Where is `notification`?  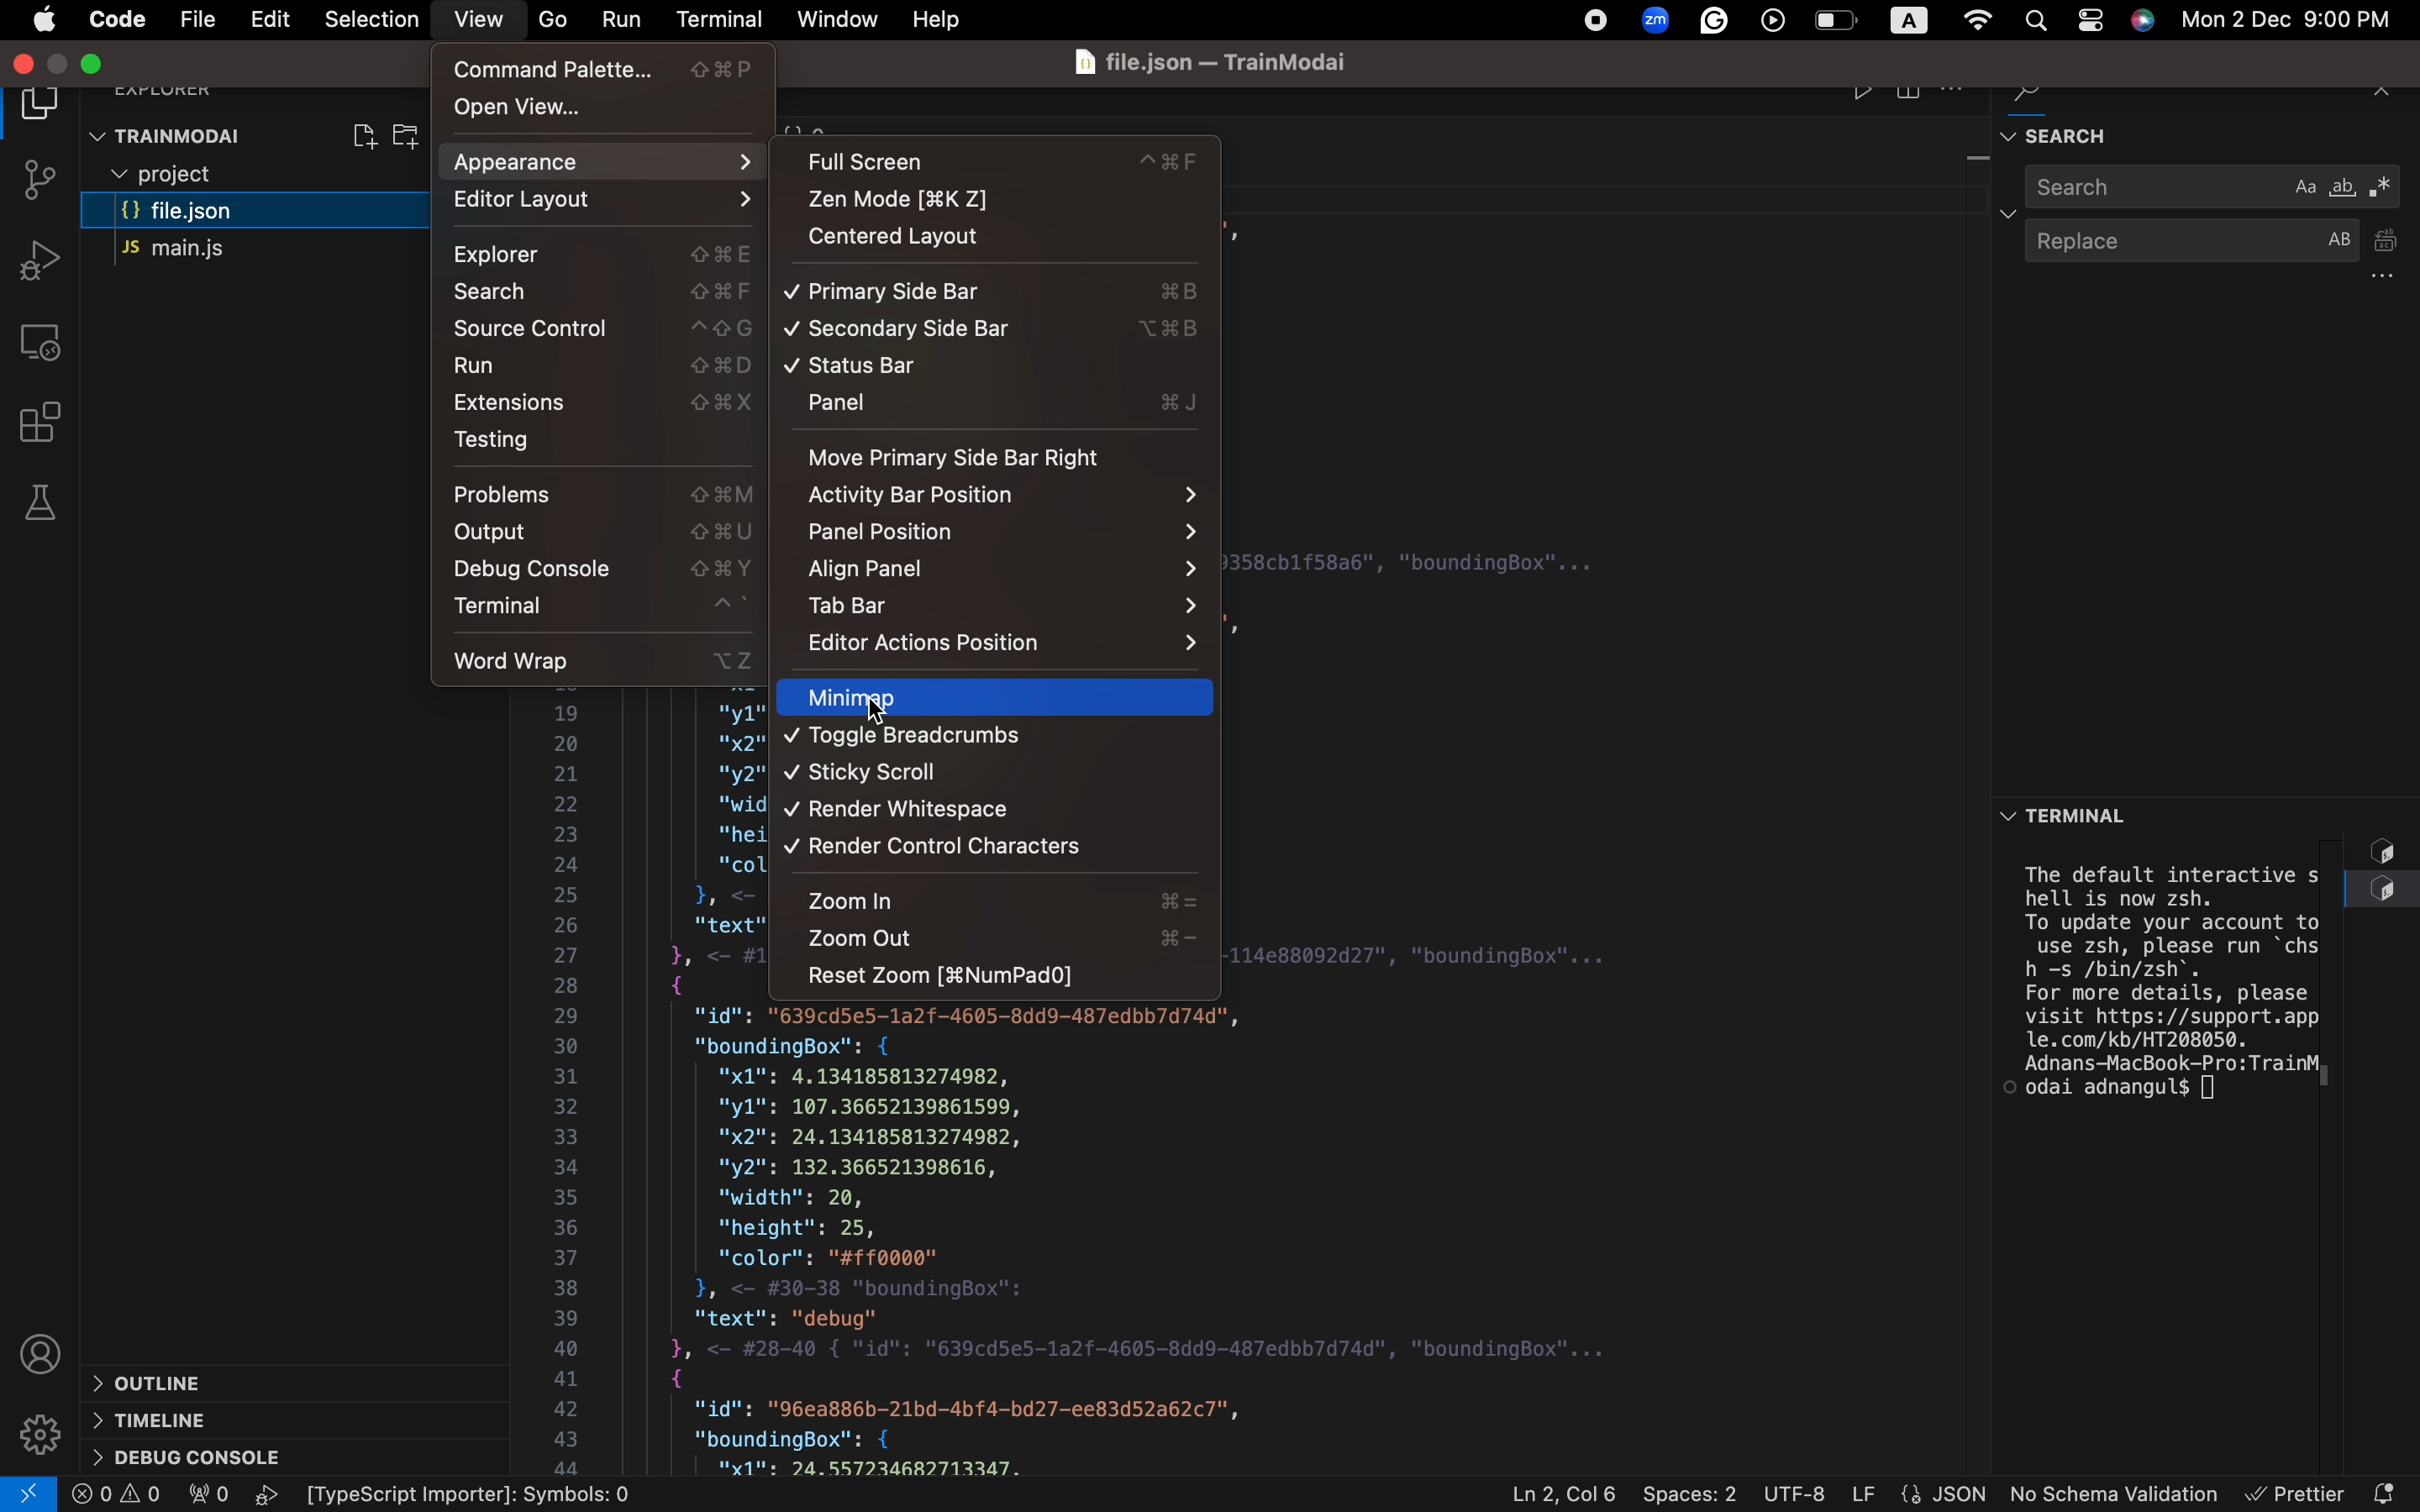
notification is located at coordinates (2387, 1486).